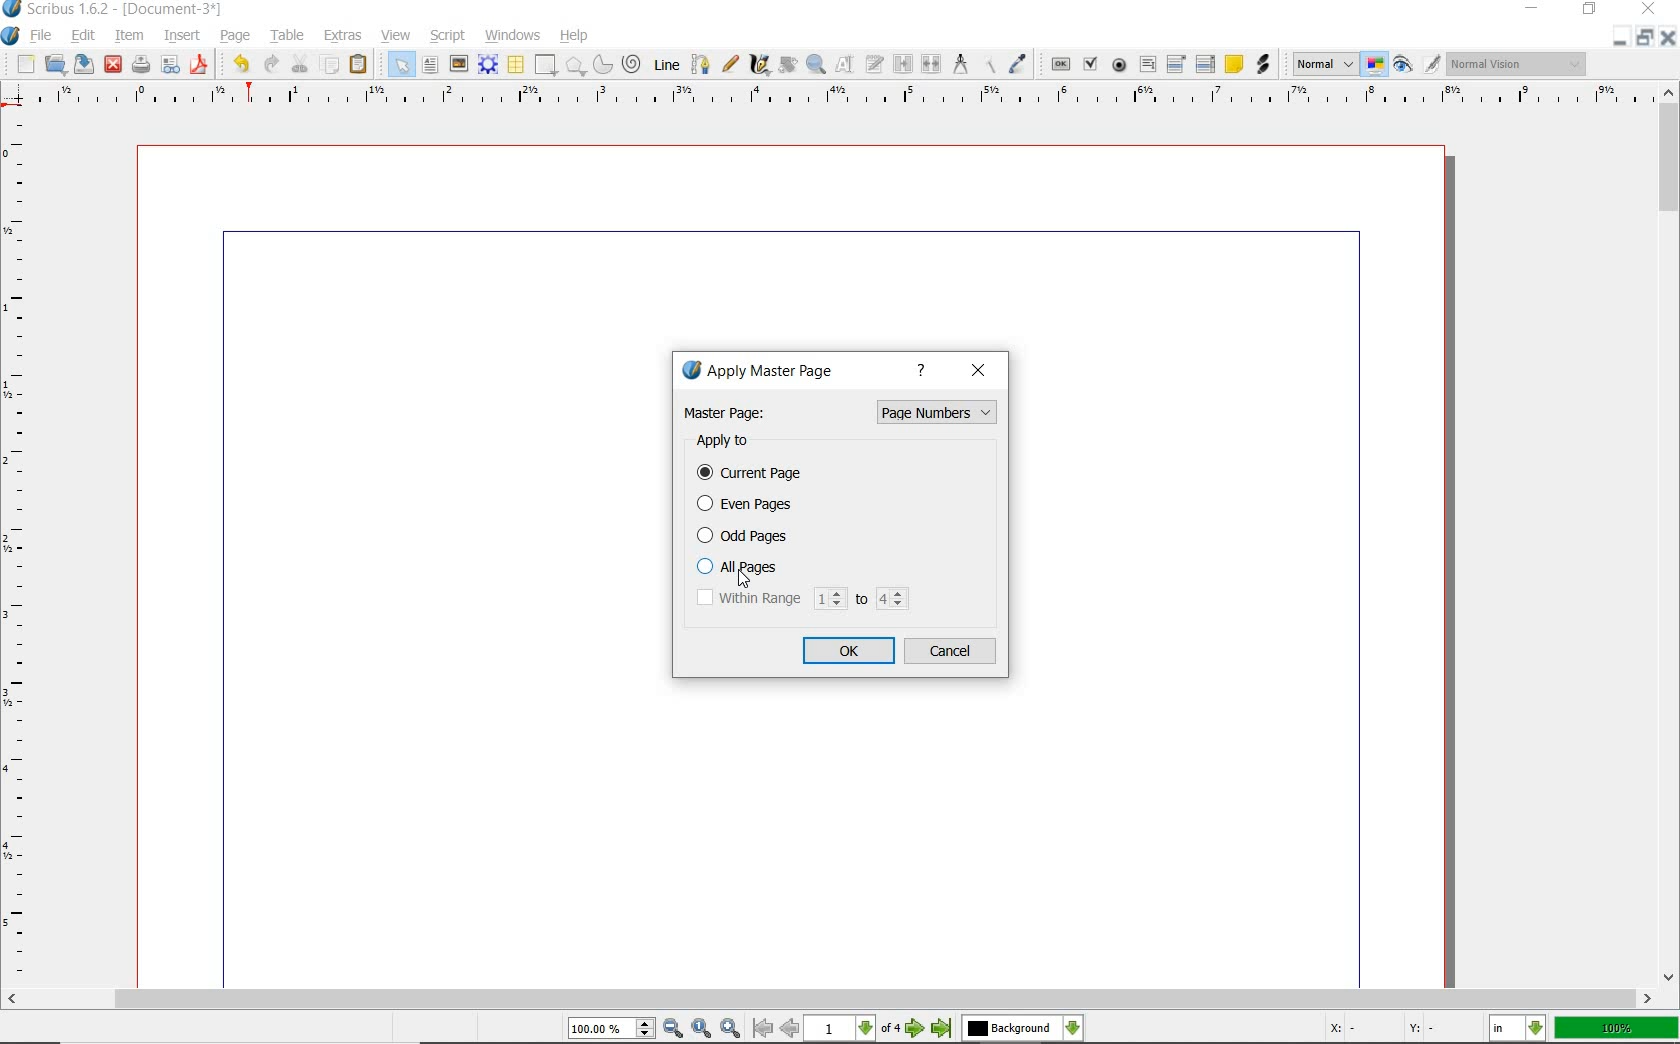 The height and width of the screenshot is (1044, 1680). Describe the element at coordinates (114, 64) in the screenshot. I see `close` at that location.